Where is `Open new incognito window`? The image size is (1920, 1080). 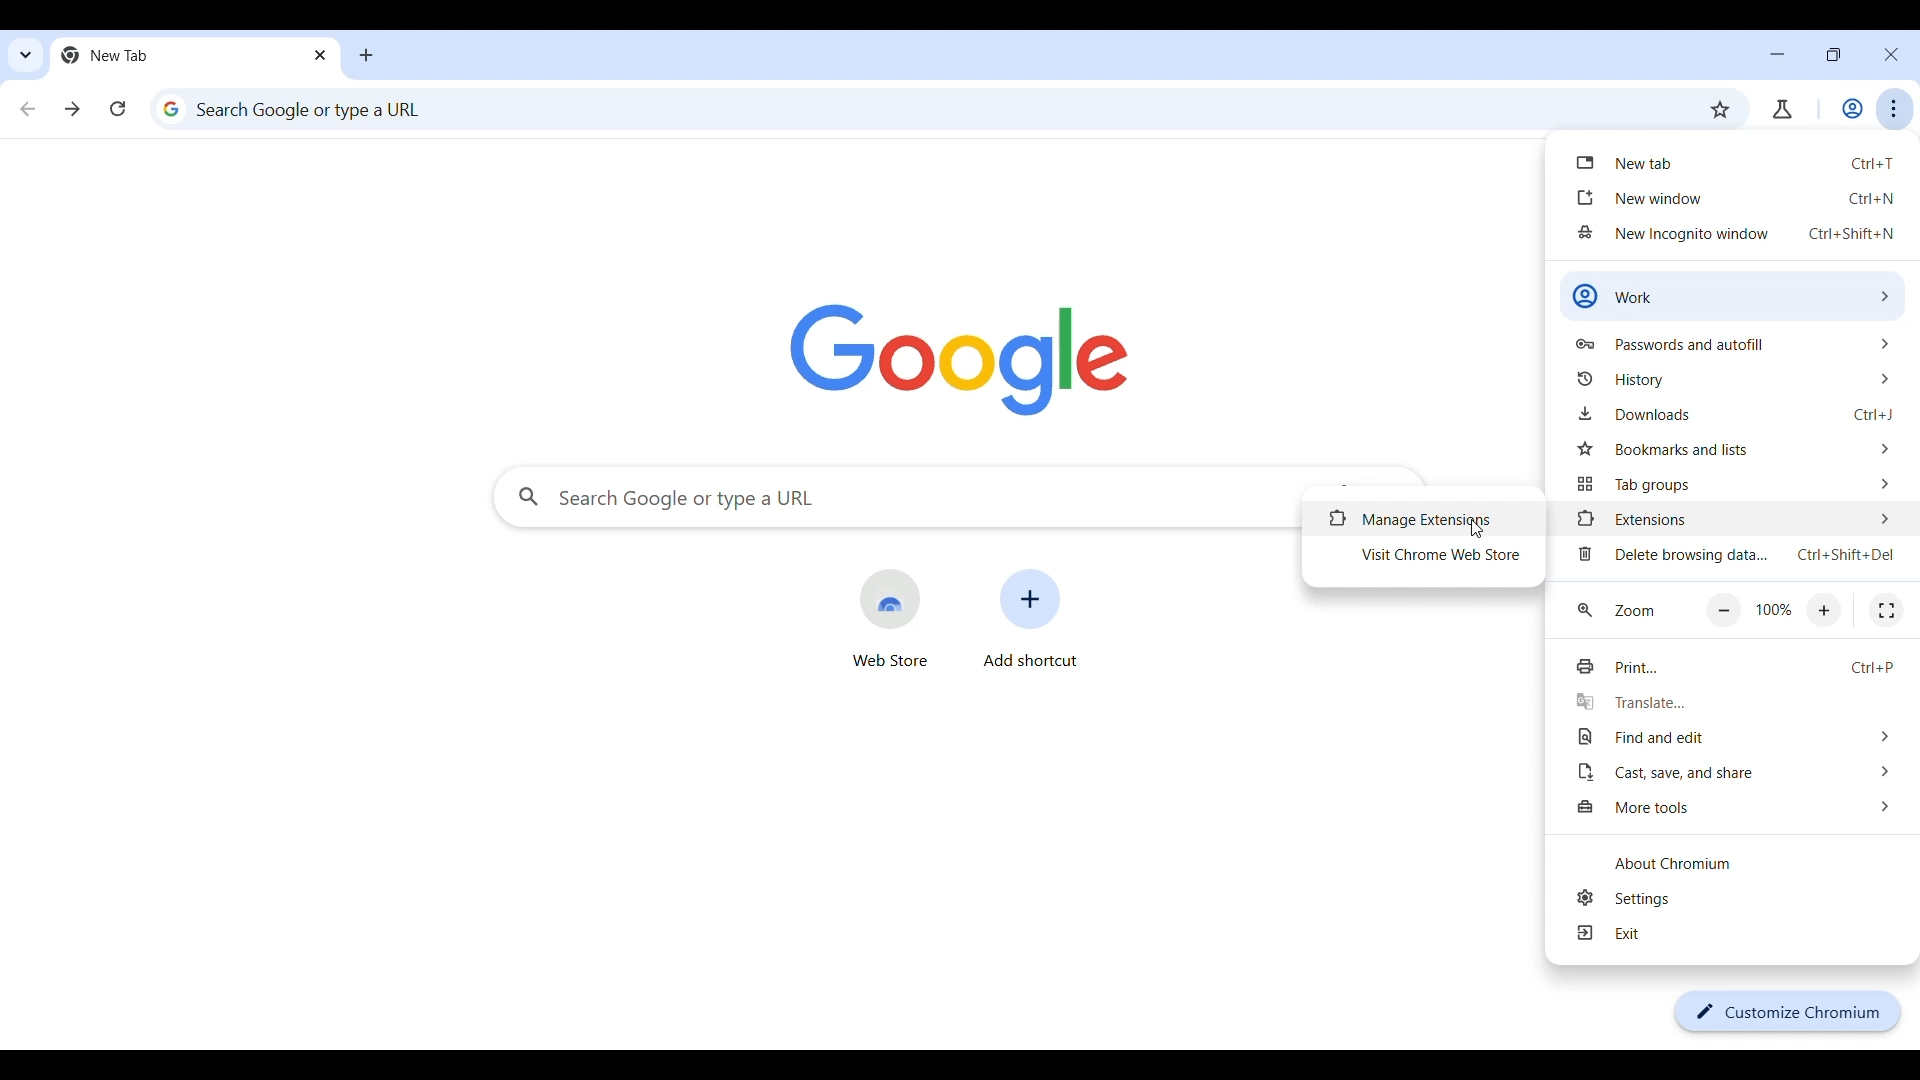 Open new incognito window is located at coordinates (1735, 234).